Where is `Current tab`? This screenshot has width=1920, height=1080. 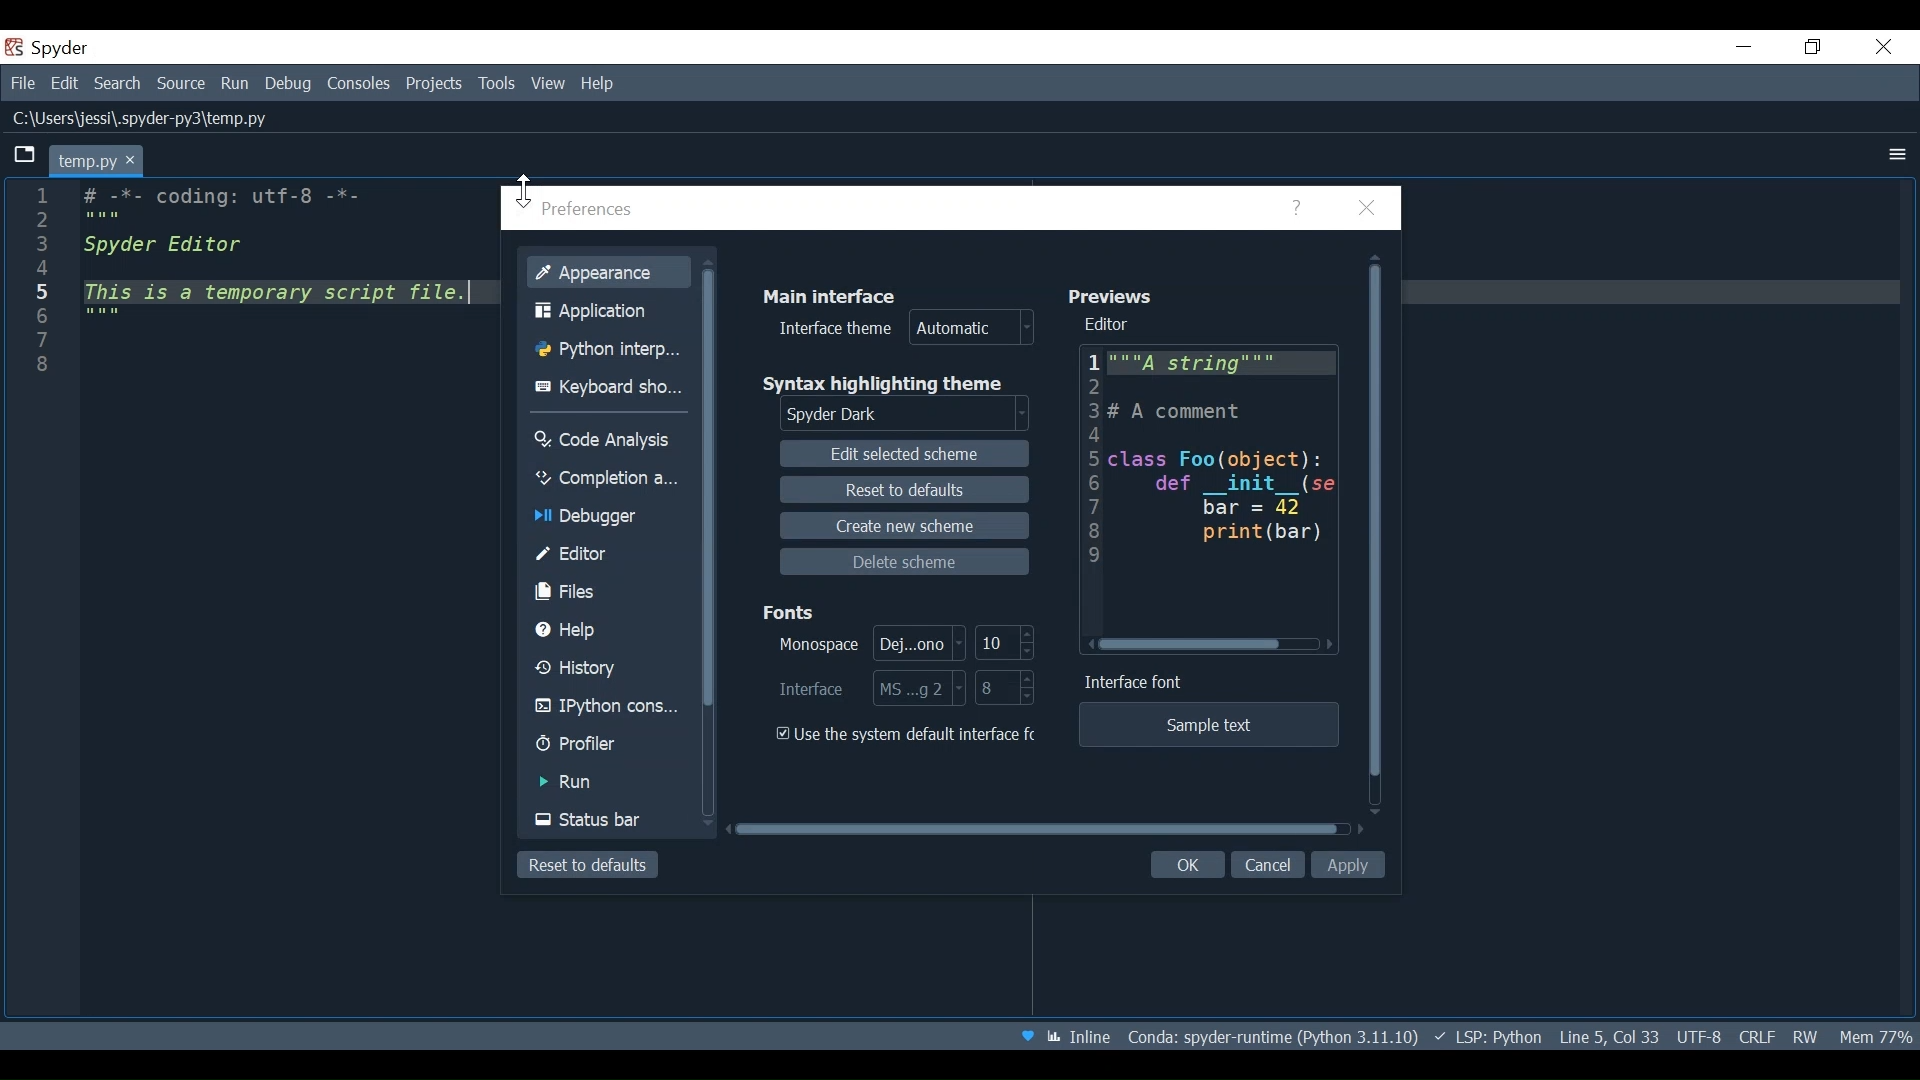
Current tab is located at coordinates (97, 158).